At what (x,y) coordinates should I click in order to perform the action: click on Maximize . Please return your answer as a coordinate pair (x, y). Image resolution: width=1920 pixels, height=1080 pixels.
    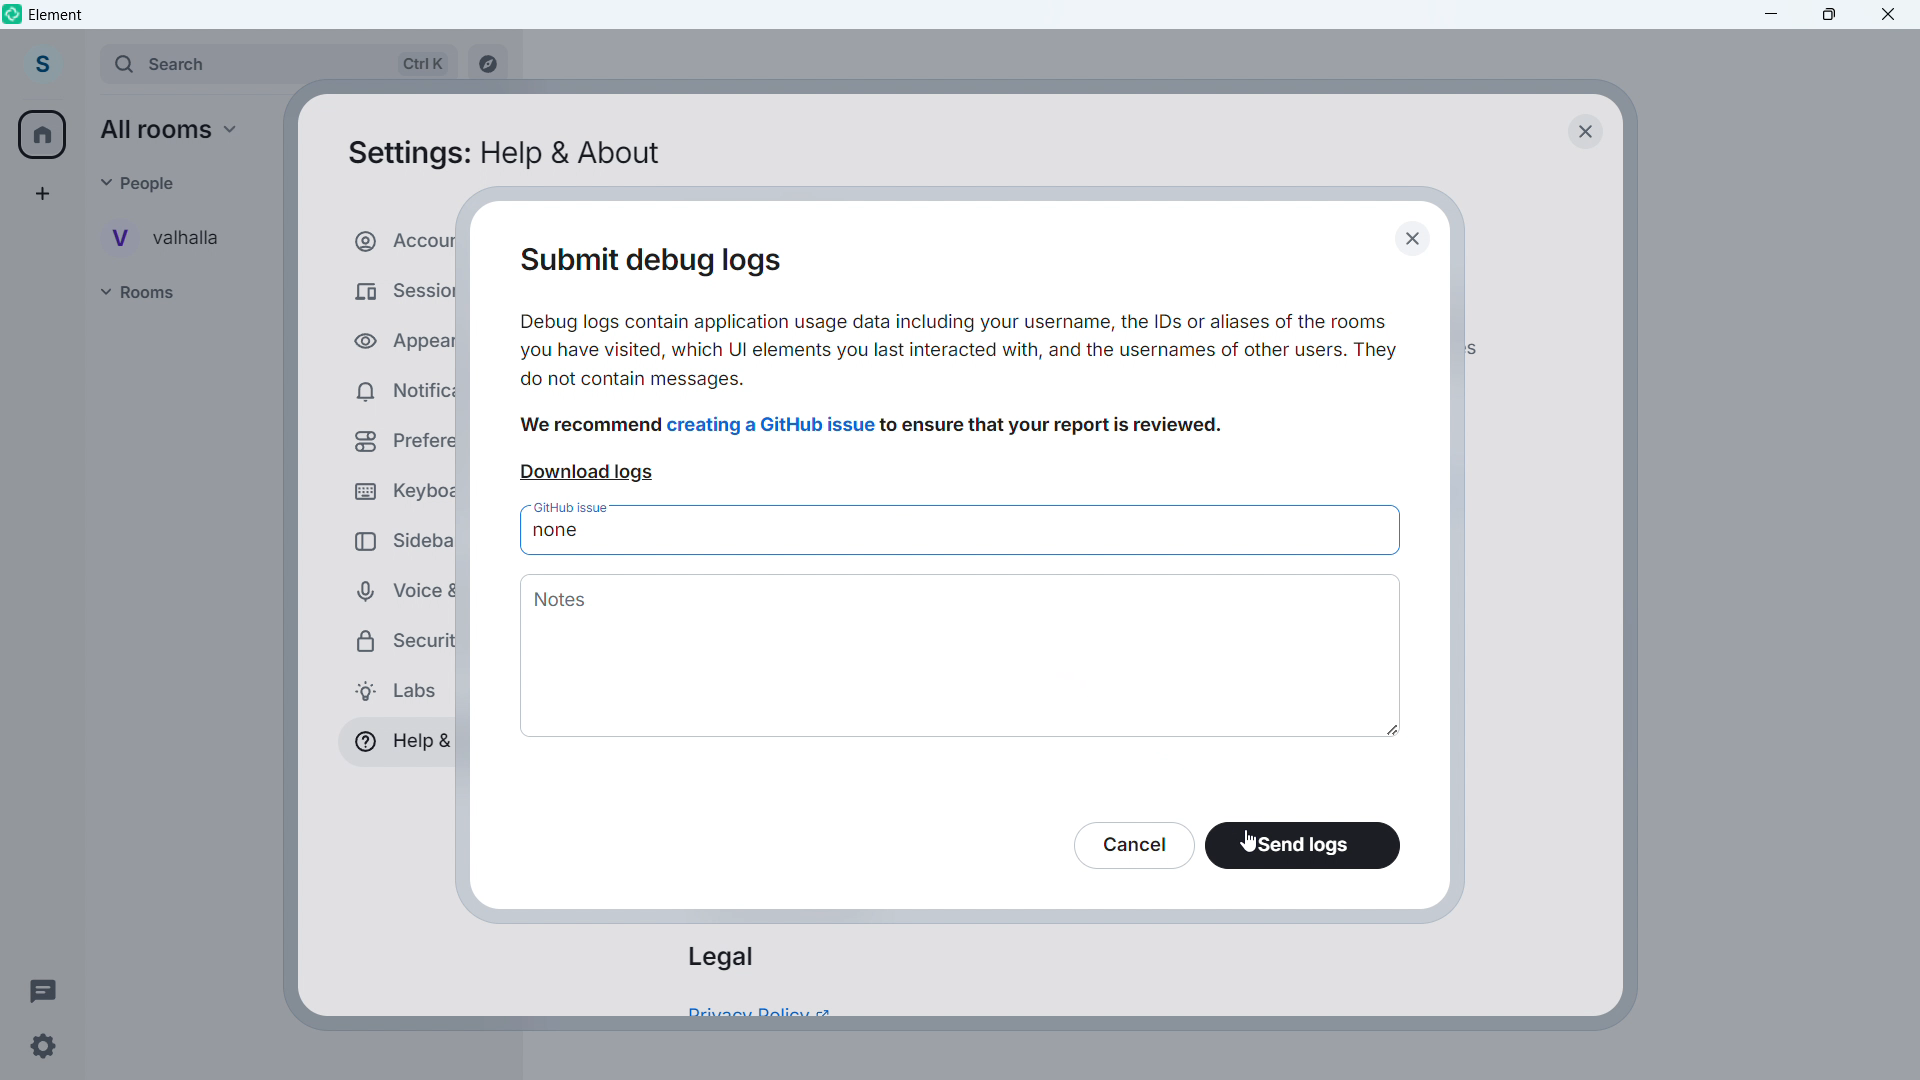
    Looking at the image, I should click on (1830, 15).